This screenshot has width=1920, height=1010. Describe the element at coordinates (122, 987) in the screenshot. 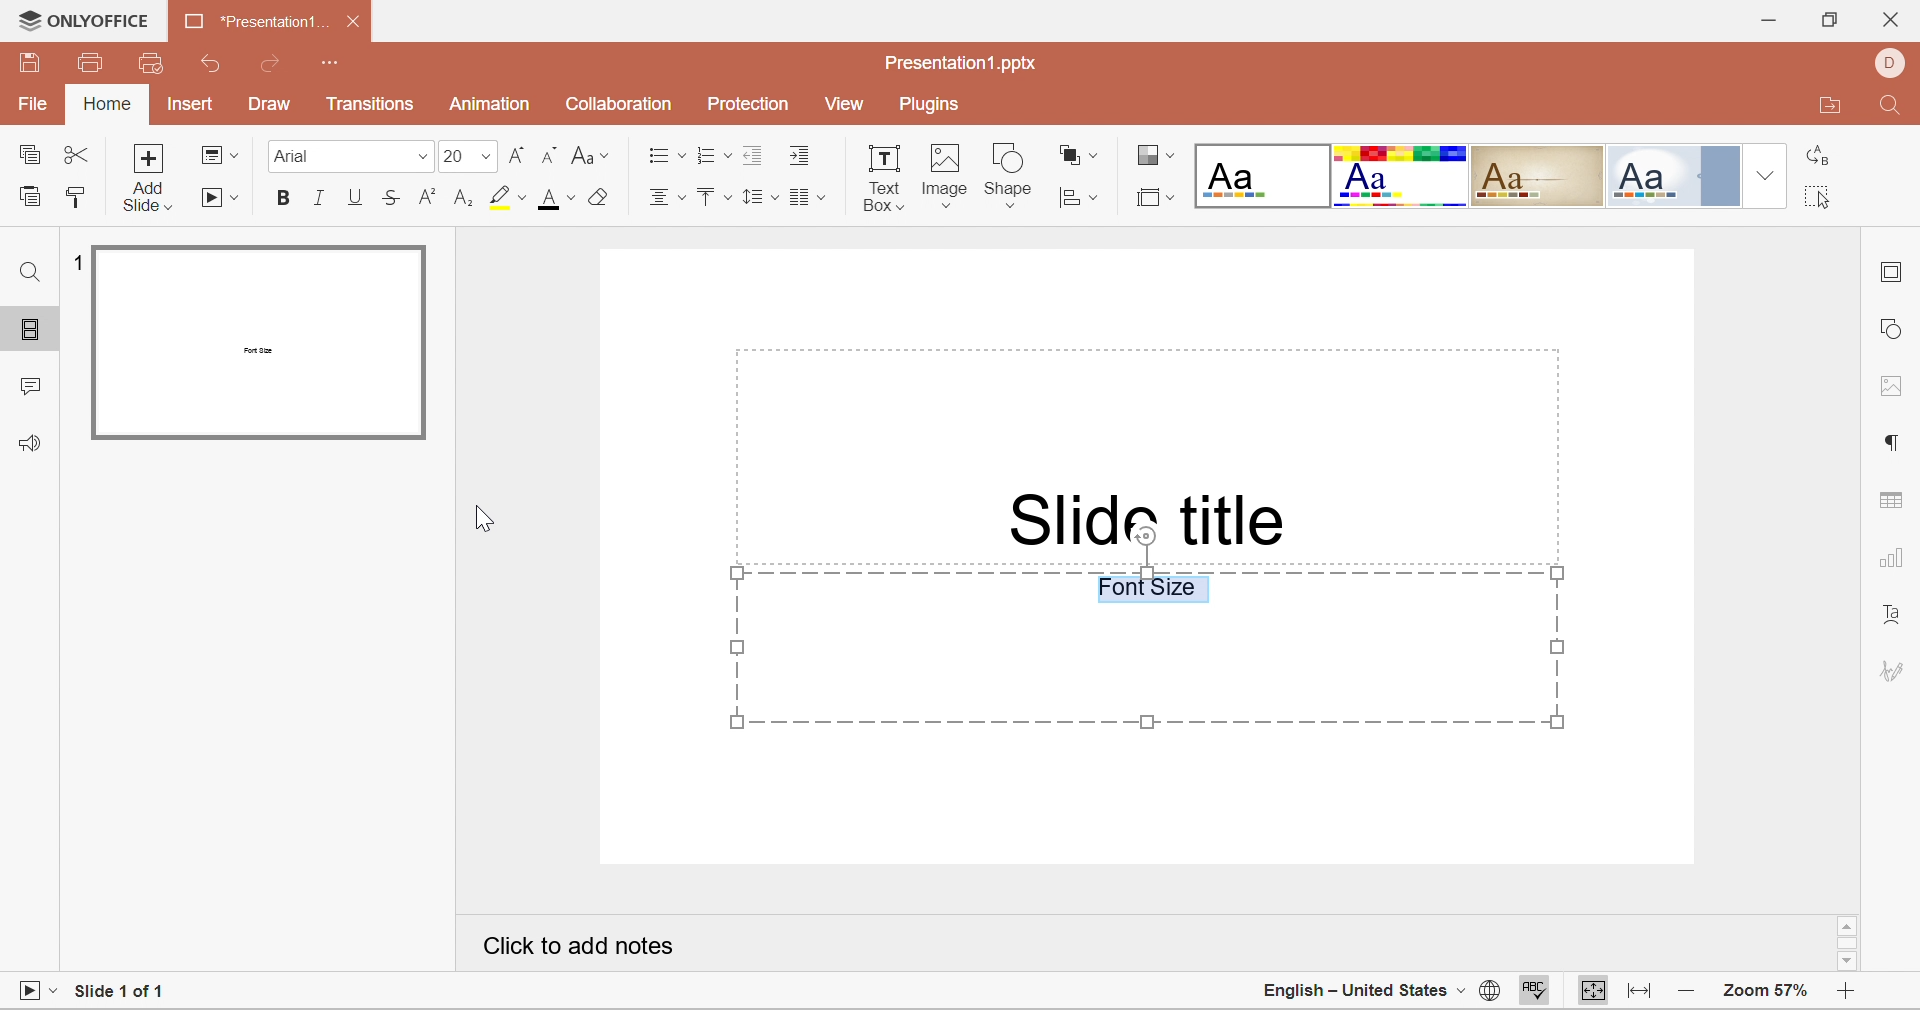

I see `Slide 1 of 1` at that location.